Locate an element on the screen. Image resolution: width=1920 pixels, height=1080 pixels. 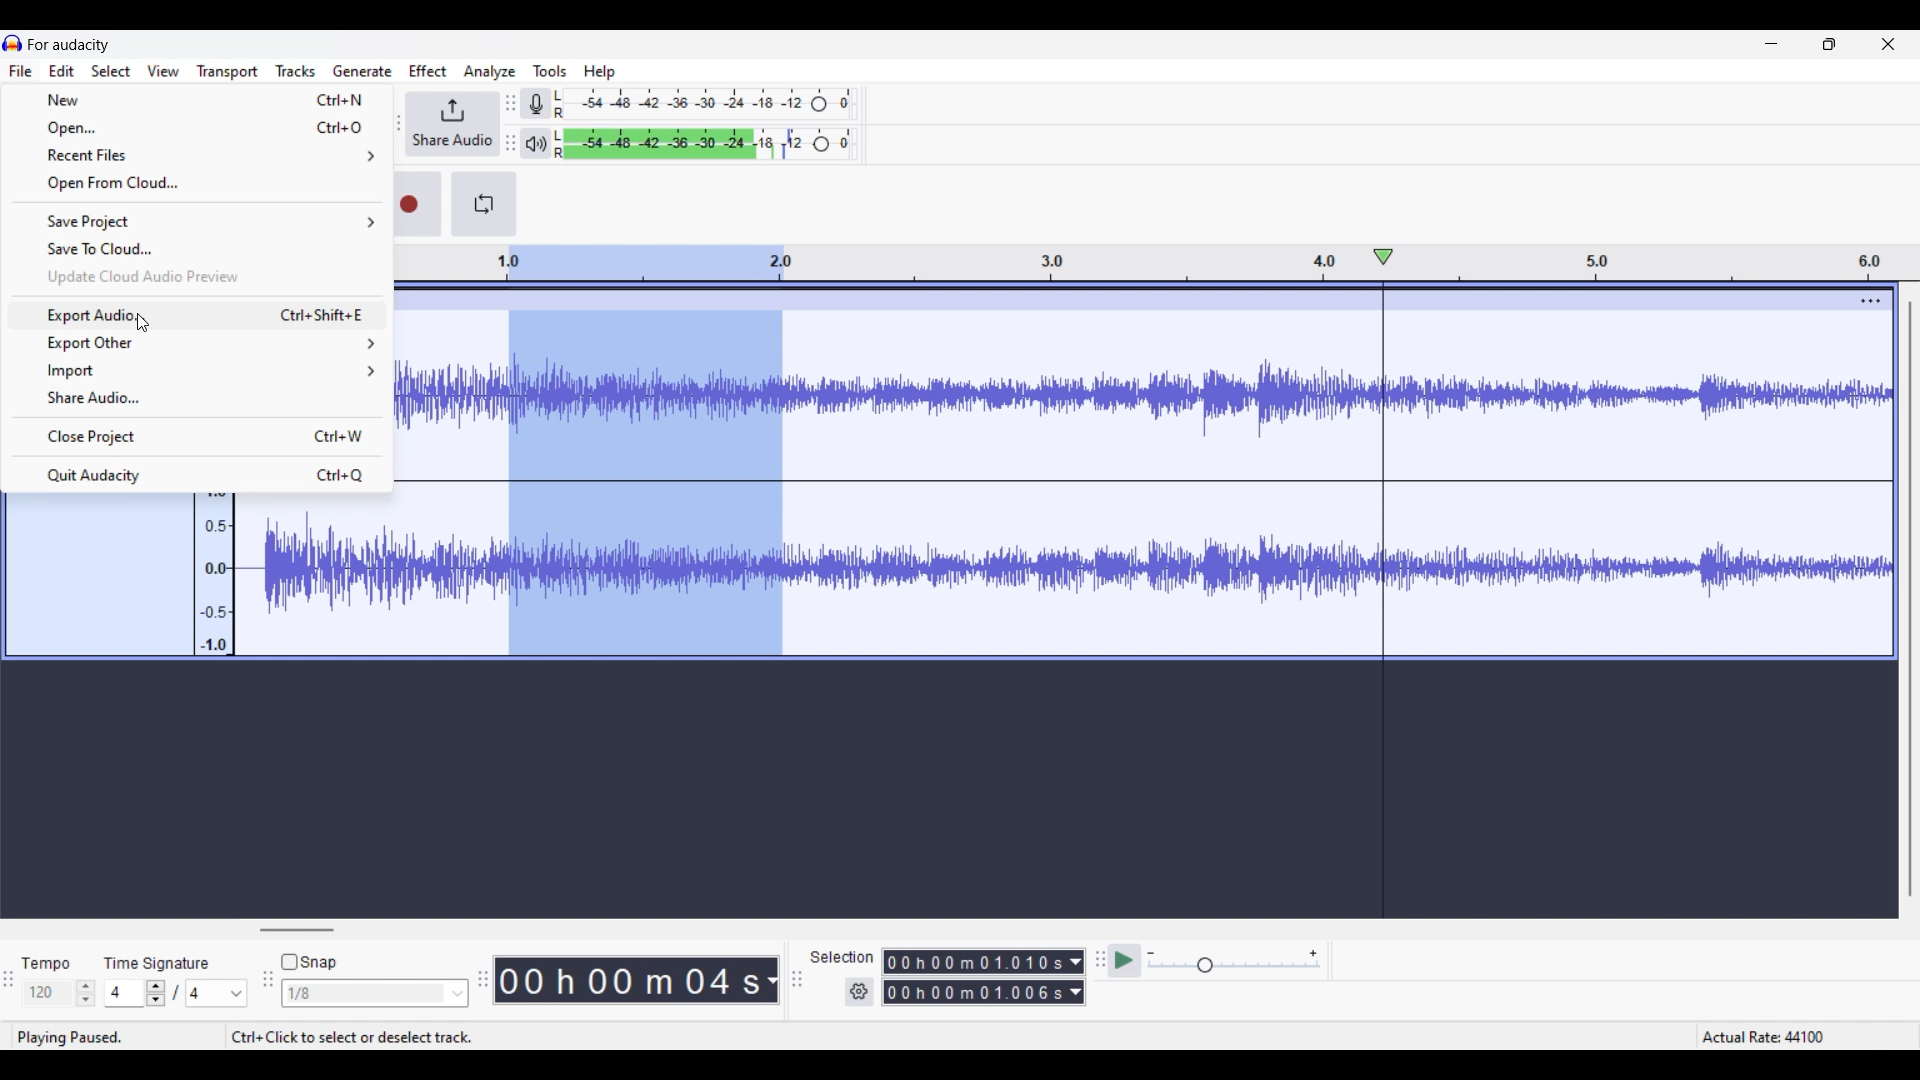
Playhead is located at coordinates (1384, 582).